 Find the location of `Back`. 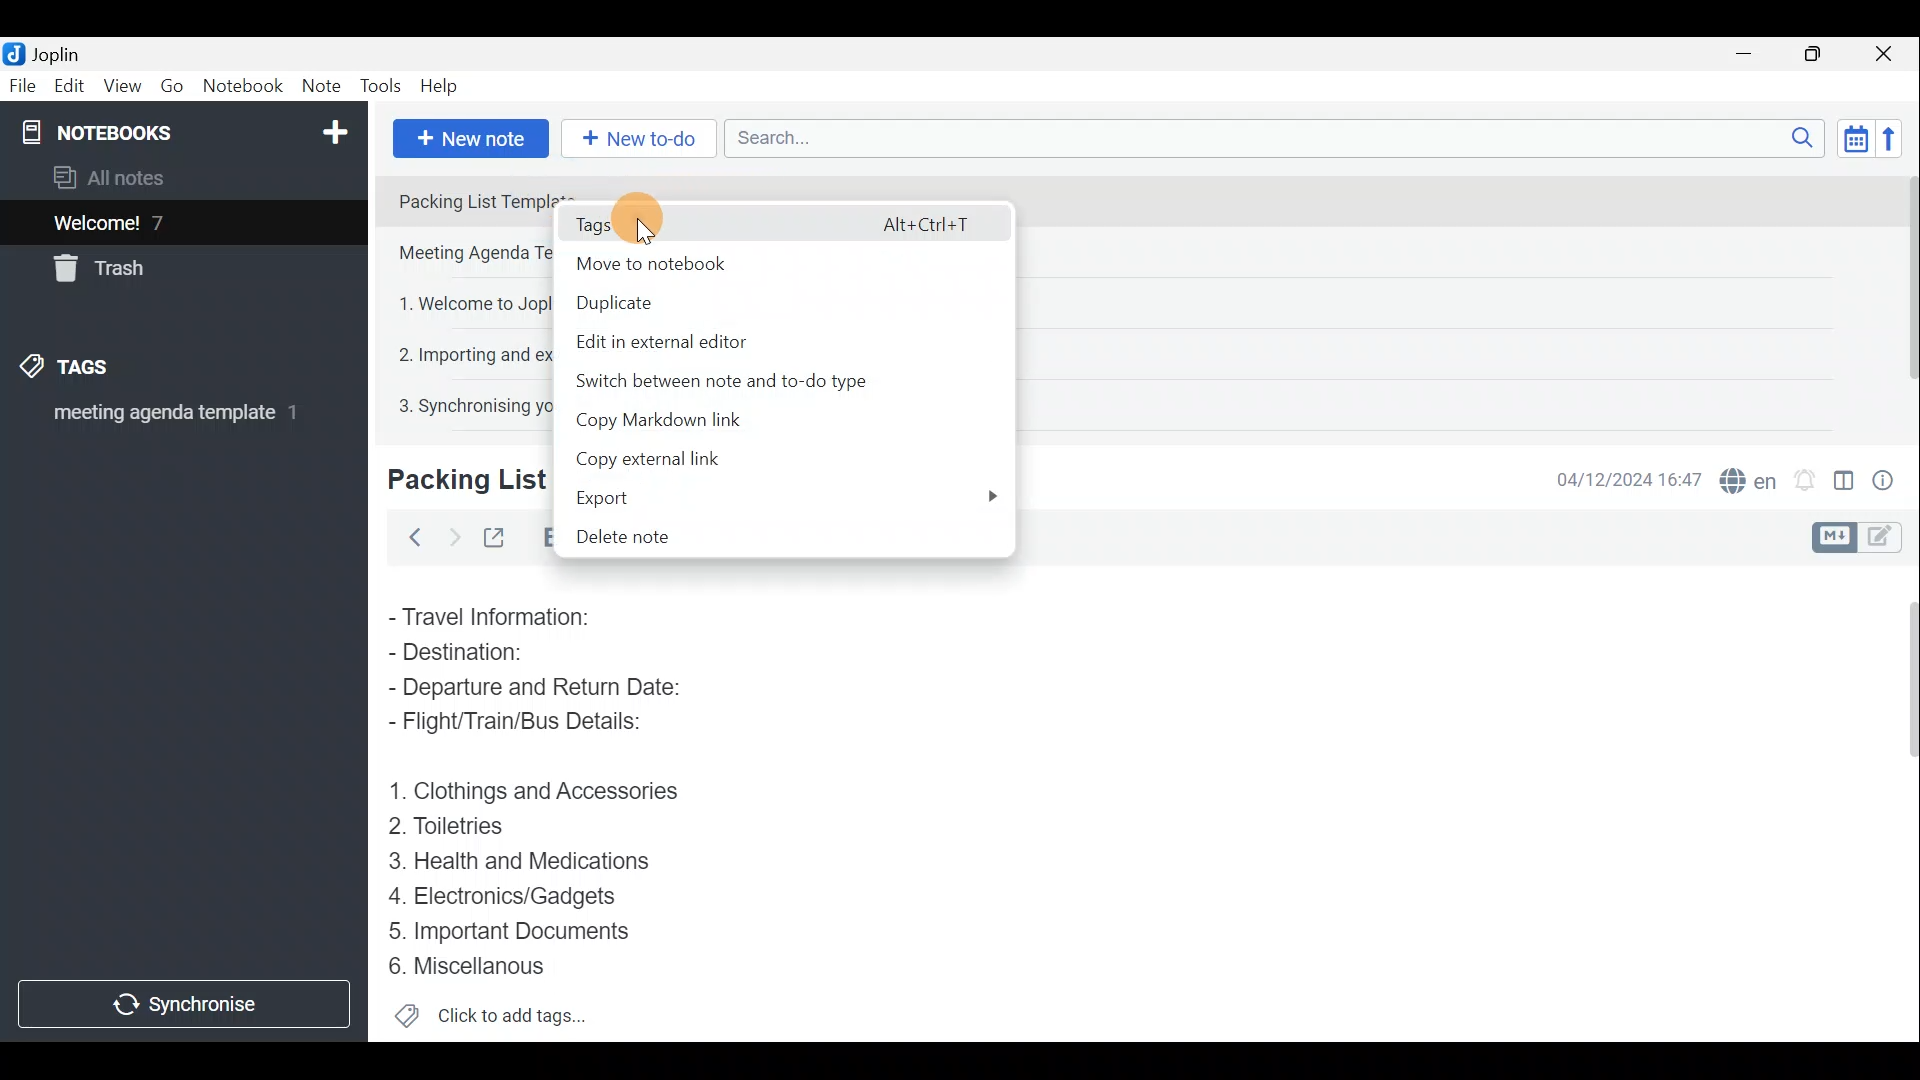

Back is located at coordinates (411, 537).